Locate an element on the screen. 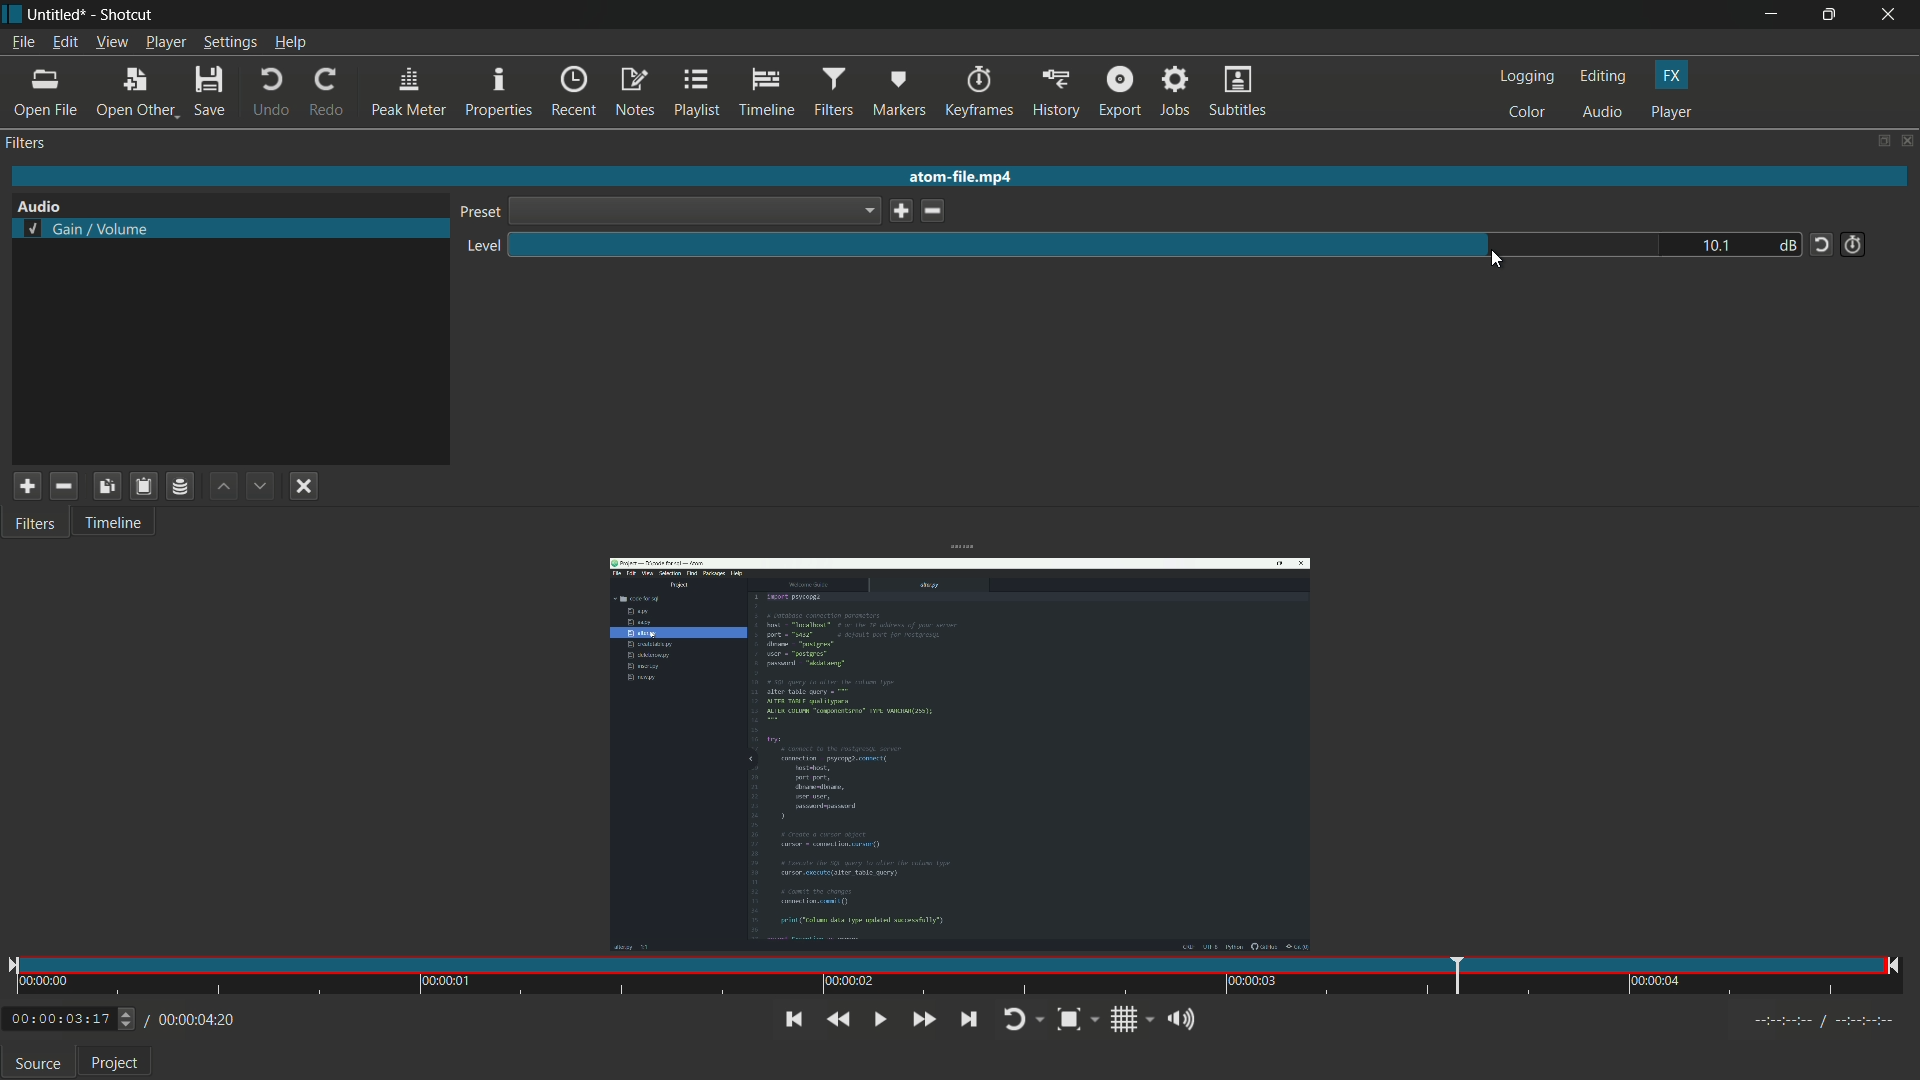  save is located at coordinates (898, 212).